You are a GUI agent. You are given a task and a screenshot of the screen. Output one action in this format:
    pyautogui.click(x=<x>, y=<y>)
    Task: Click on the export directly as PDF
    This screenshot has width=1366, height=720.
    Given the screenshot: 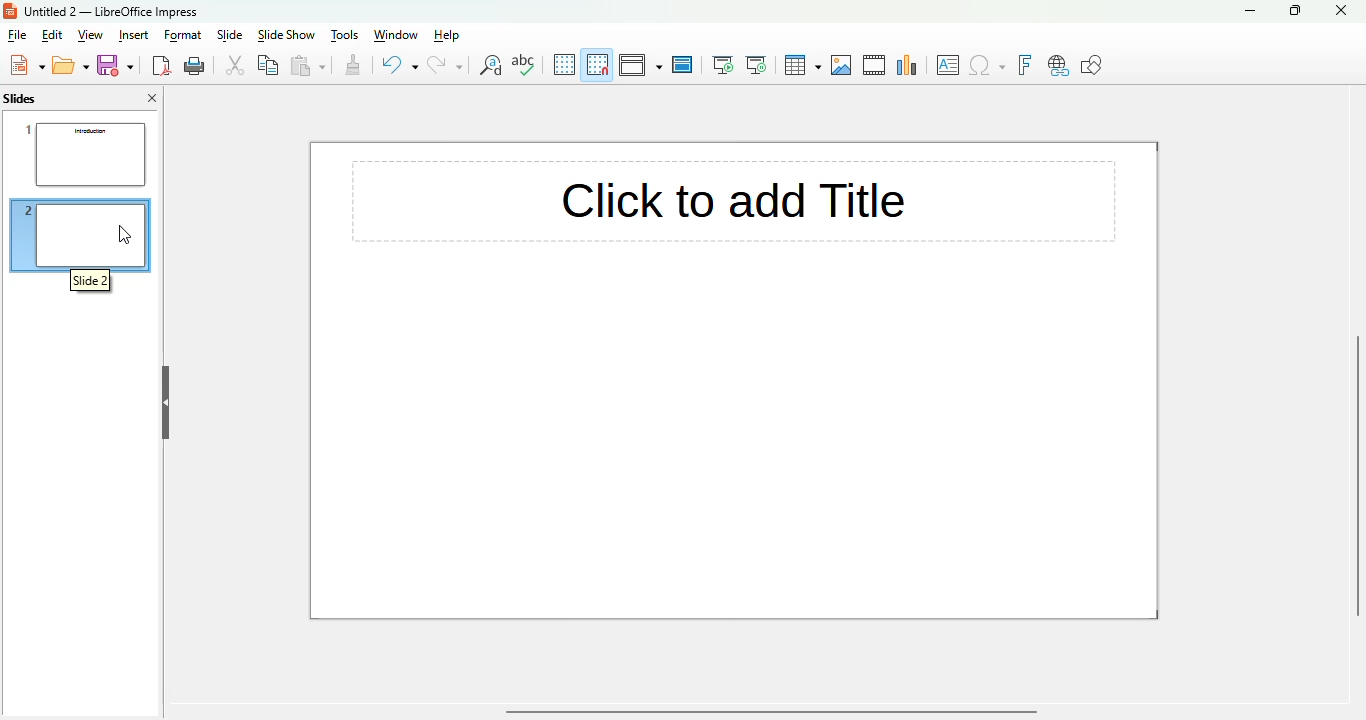 What is the action you would take?
    pyautogui.click(x=161, y=65)
    